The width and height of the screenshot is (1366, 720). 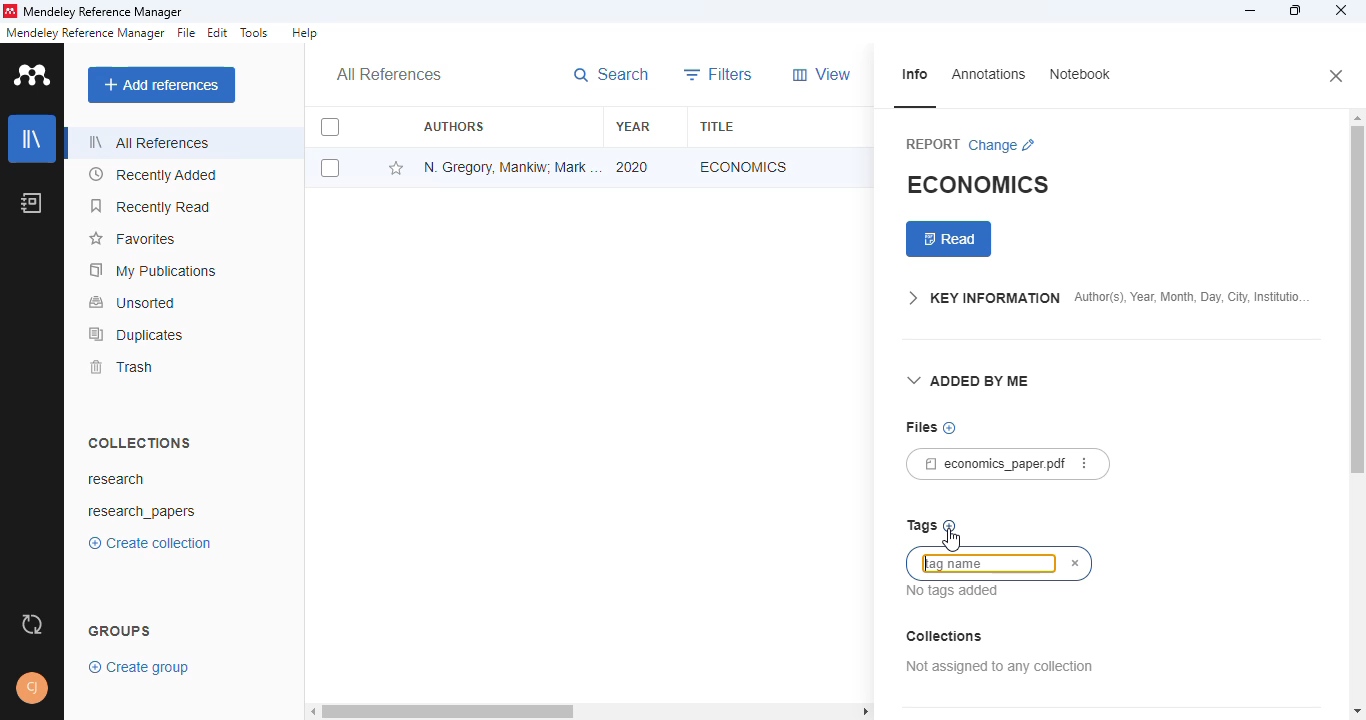 I want to click on logo, so click(x=10, y=11).